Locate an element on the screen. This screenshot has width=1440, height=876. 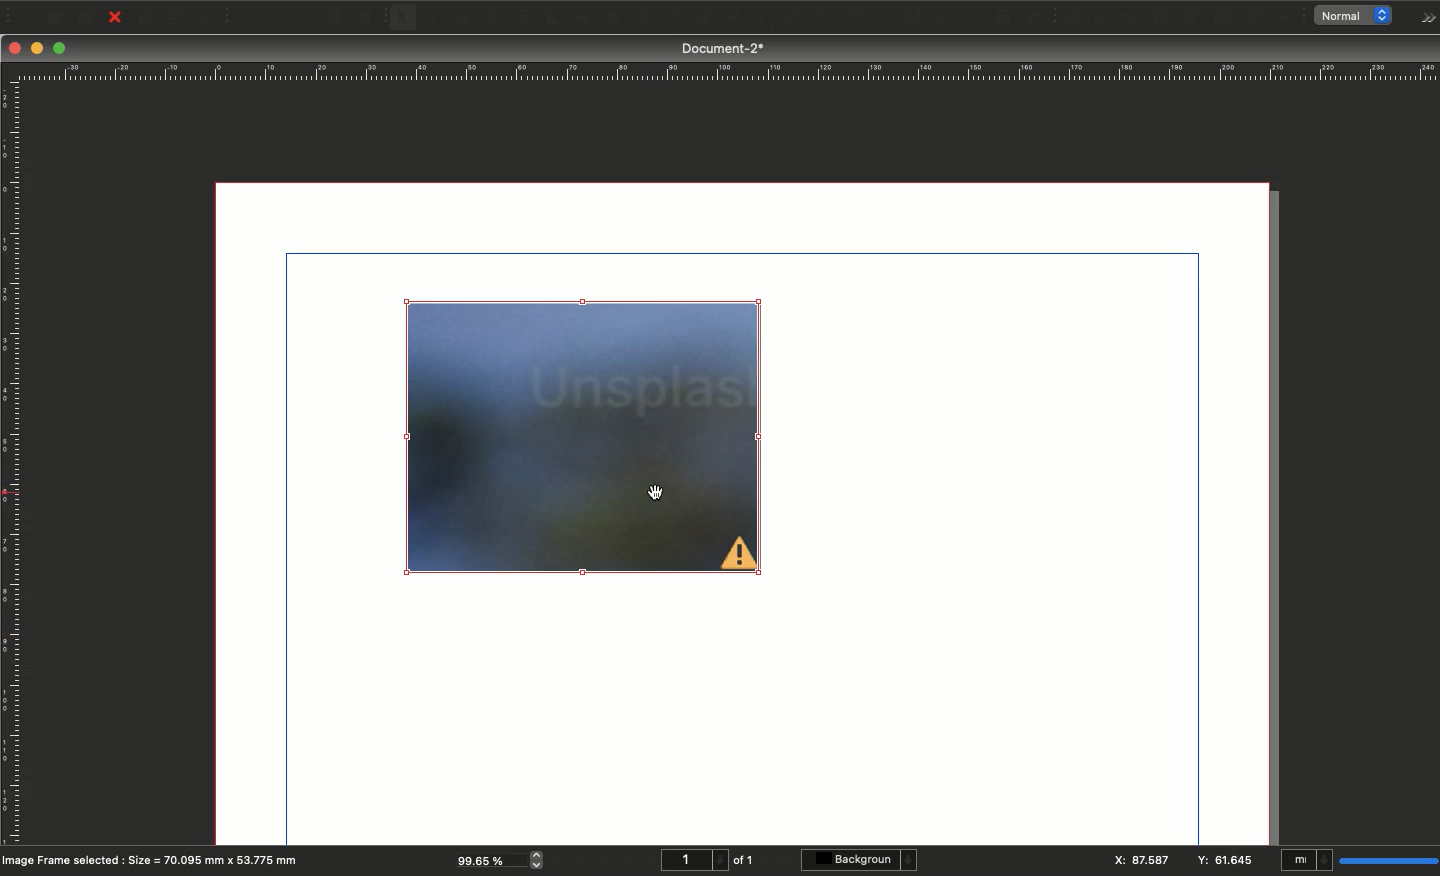
Spiral is located at coordinates (646, 20).